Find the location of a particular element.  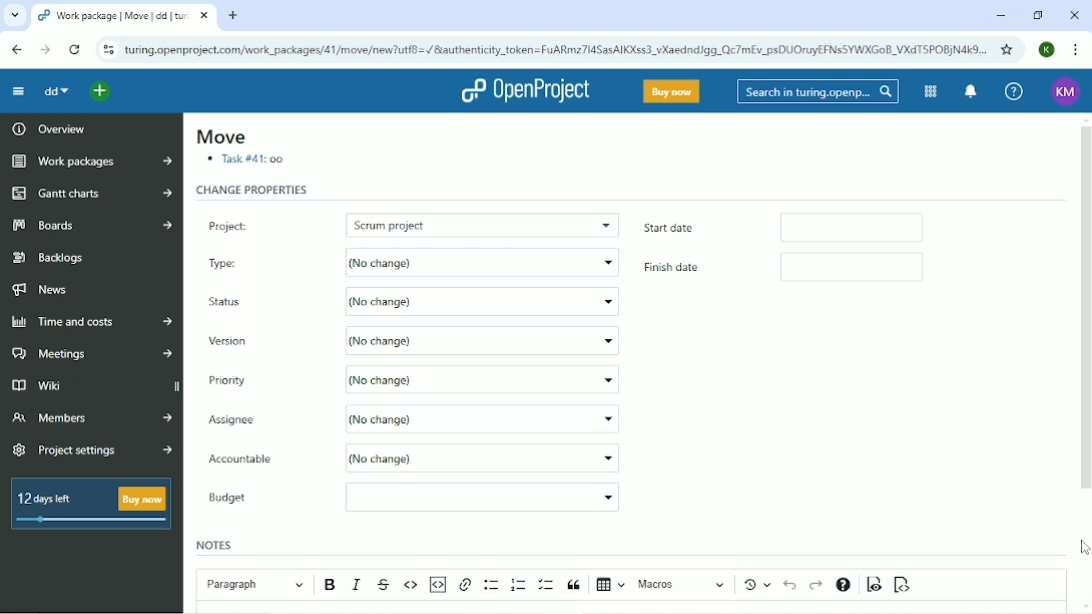

Minimize is located at coordinates (999, 16).